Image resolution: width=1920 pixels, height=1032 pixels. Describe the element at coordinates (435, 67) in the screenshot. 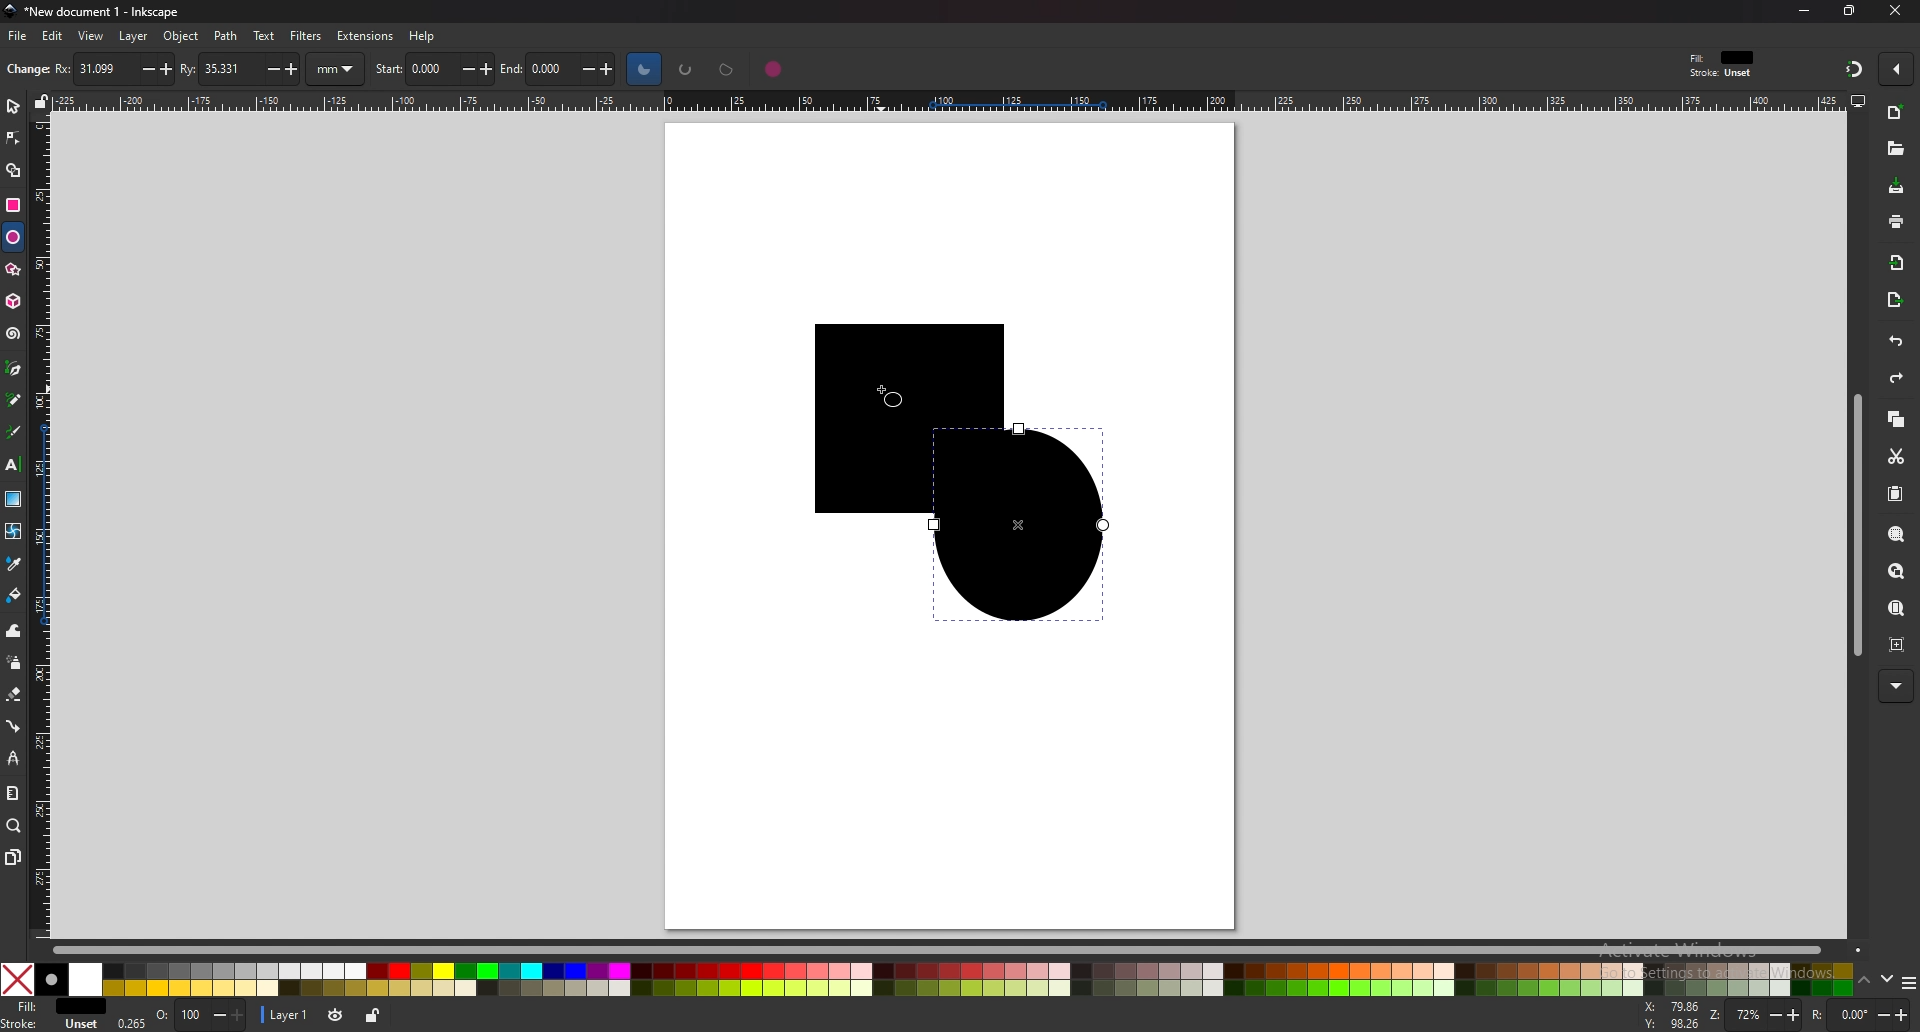

I see `start` at that location.